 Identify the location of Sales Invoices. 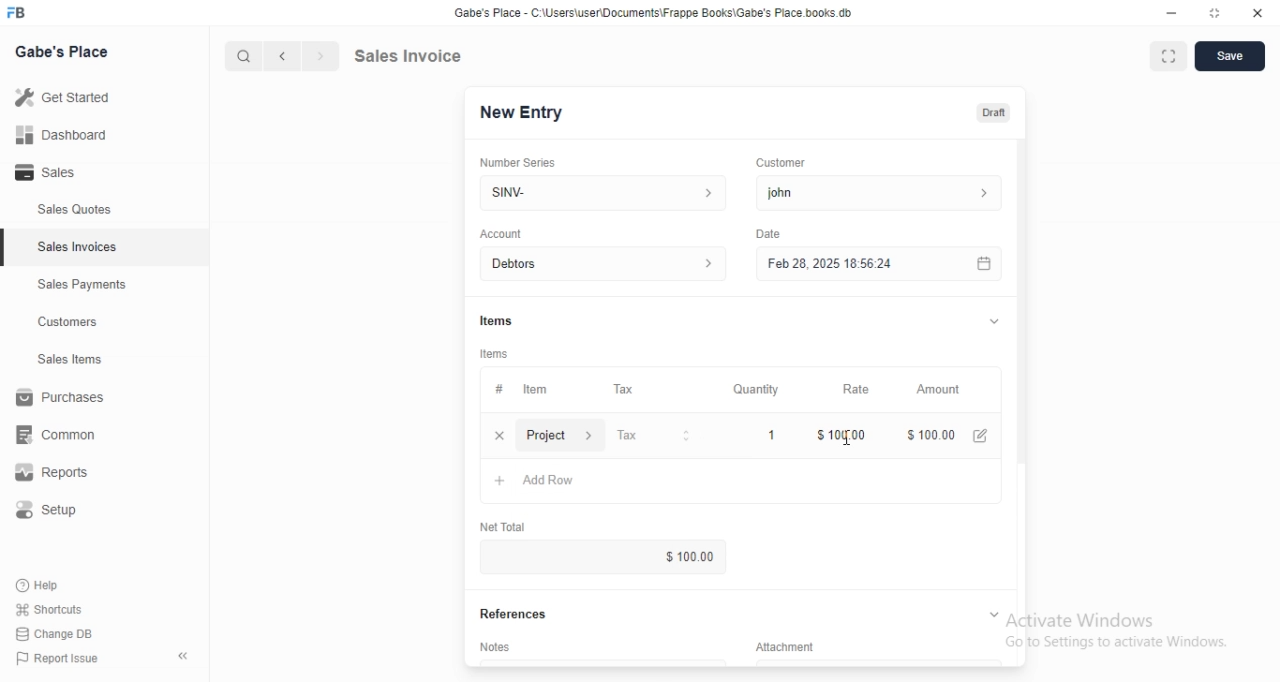
(79, 247).